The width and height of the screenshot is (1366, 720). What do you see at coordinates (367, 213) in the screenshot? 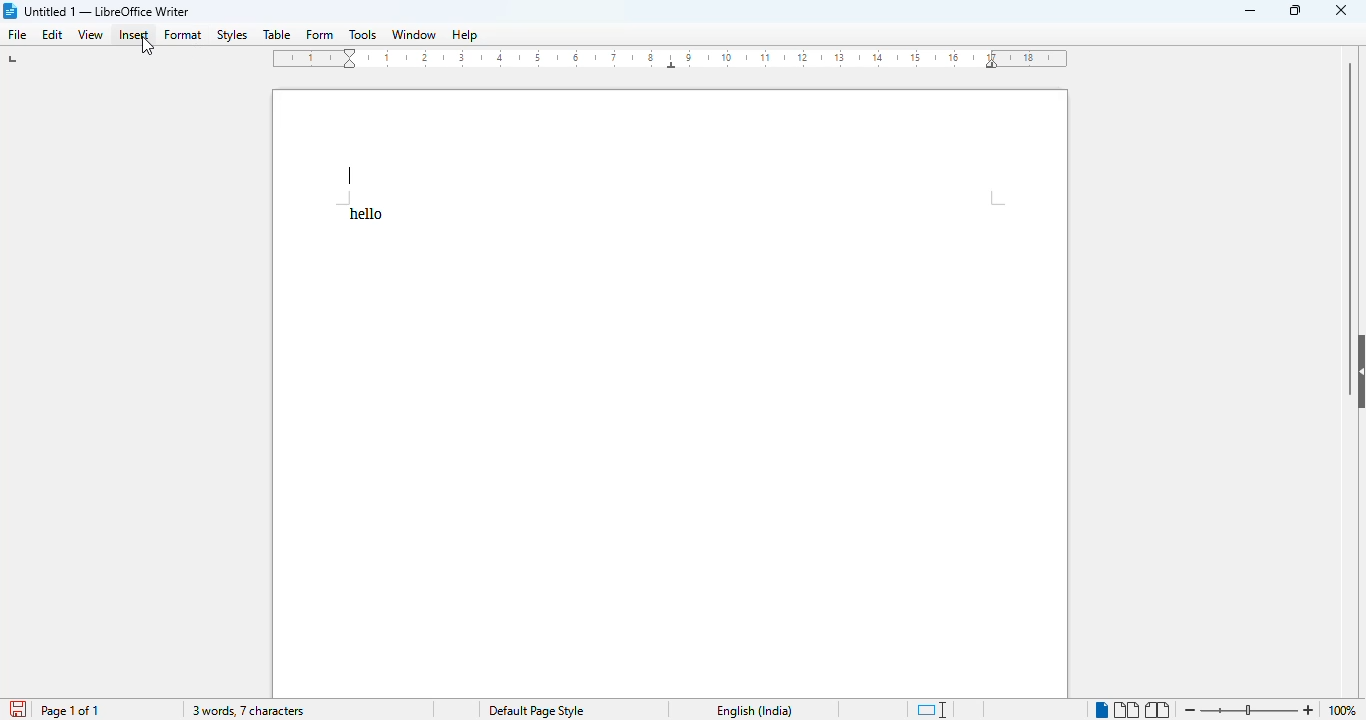
I see `text` at bounding box center [367, 213].